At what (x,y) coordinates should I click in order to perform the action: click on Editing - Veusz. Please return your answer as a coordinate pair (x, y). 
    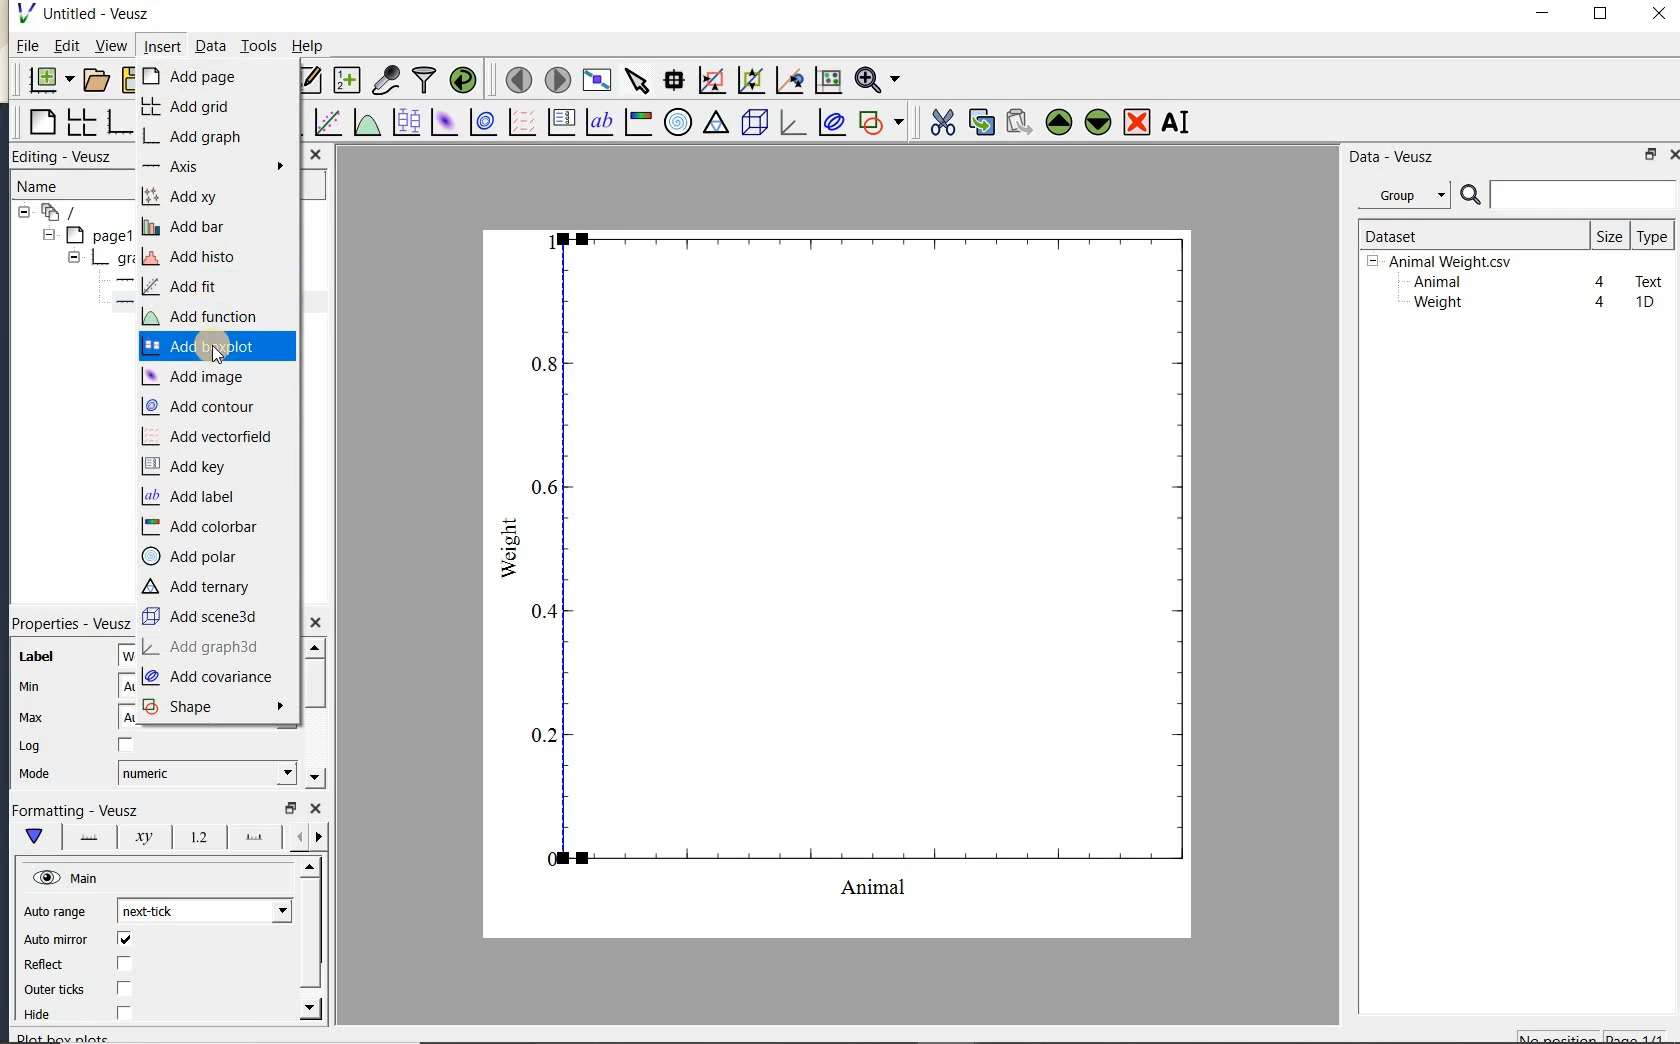
    Looking at the image, I should click on (73, 157).